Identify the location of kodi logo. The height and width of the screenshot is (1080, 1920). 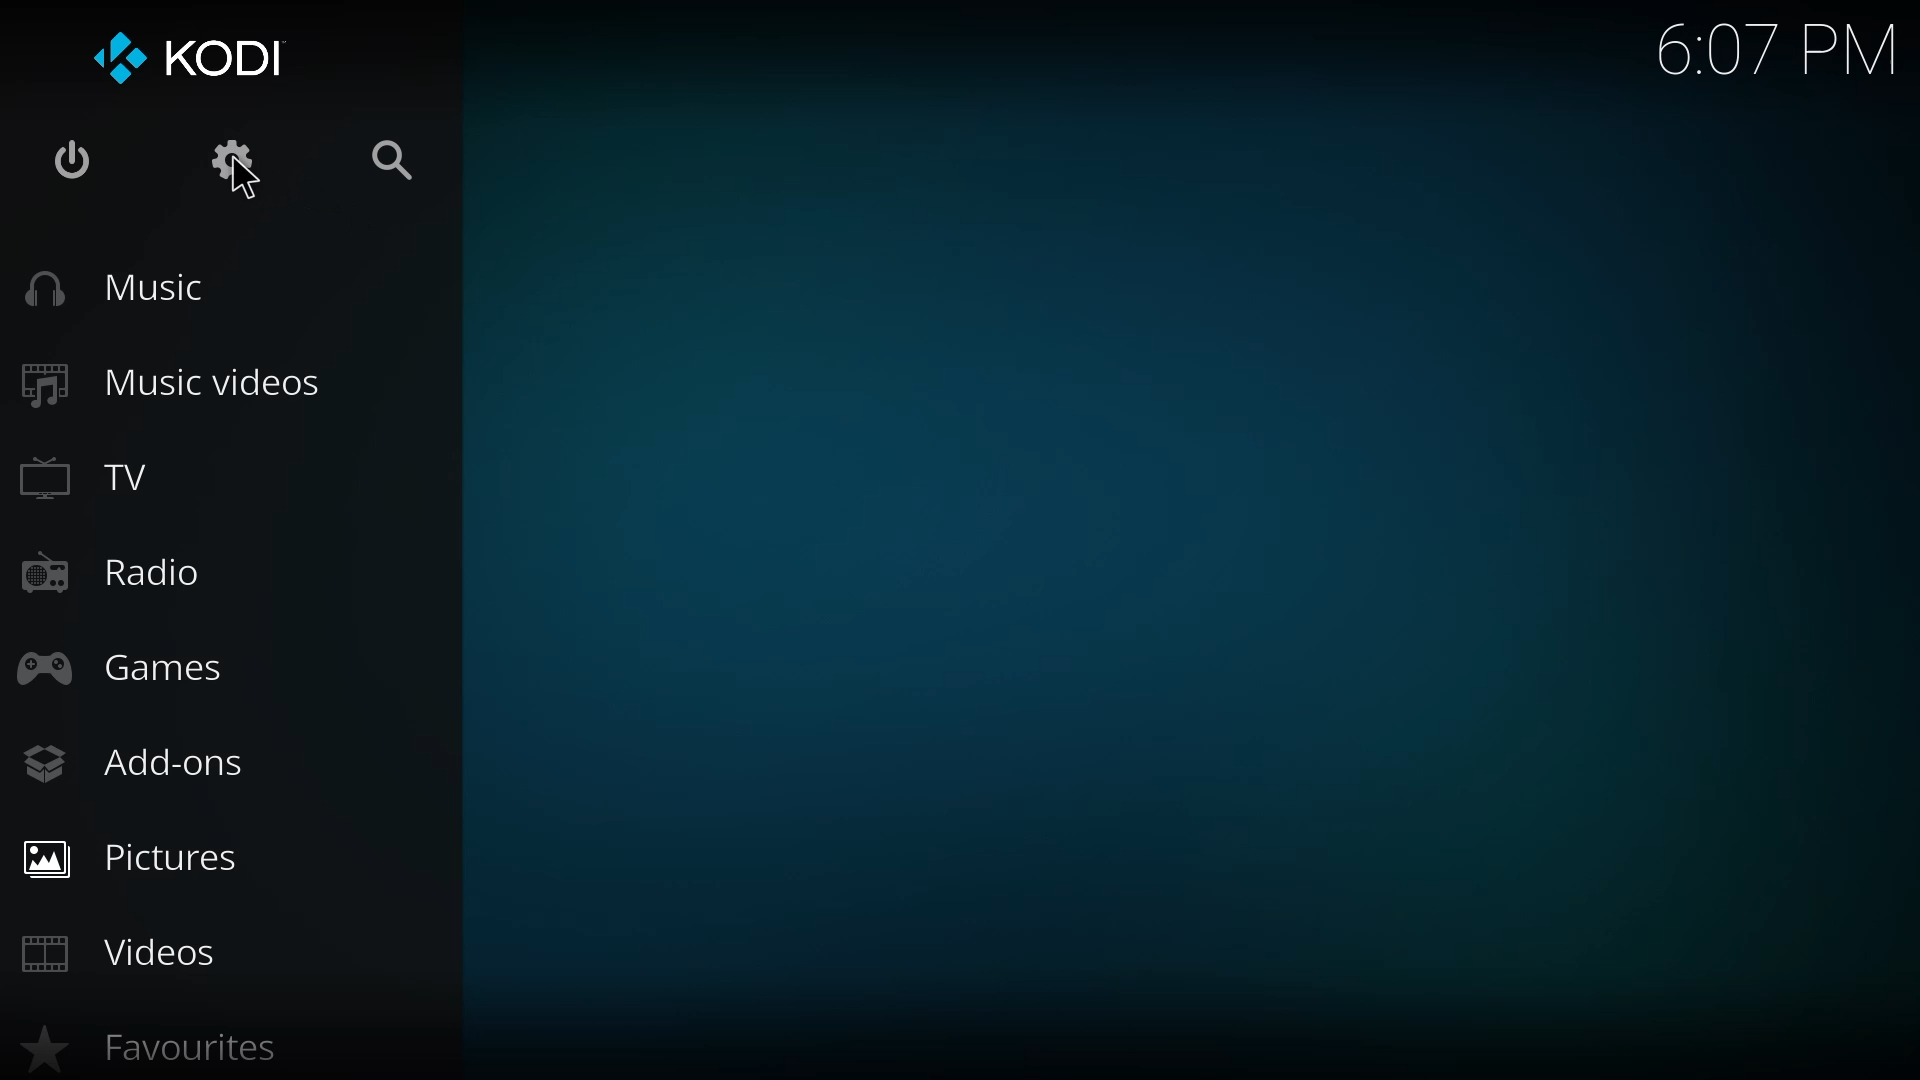
(122, 59).